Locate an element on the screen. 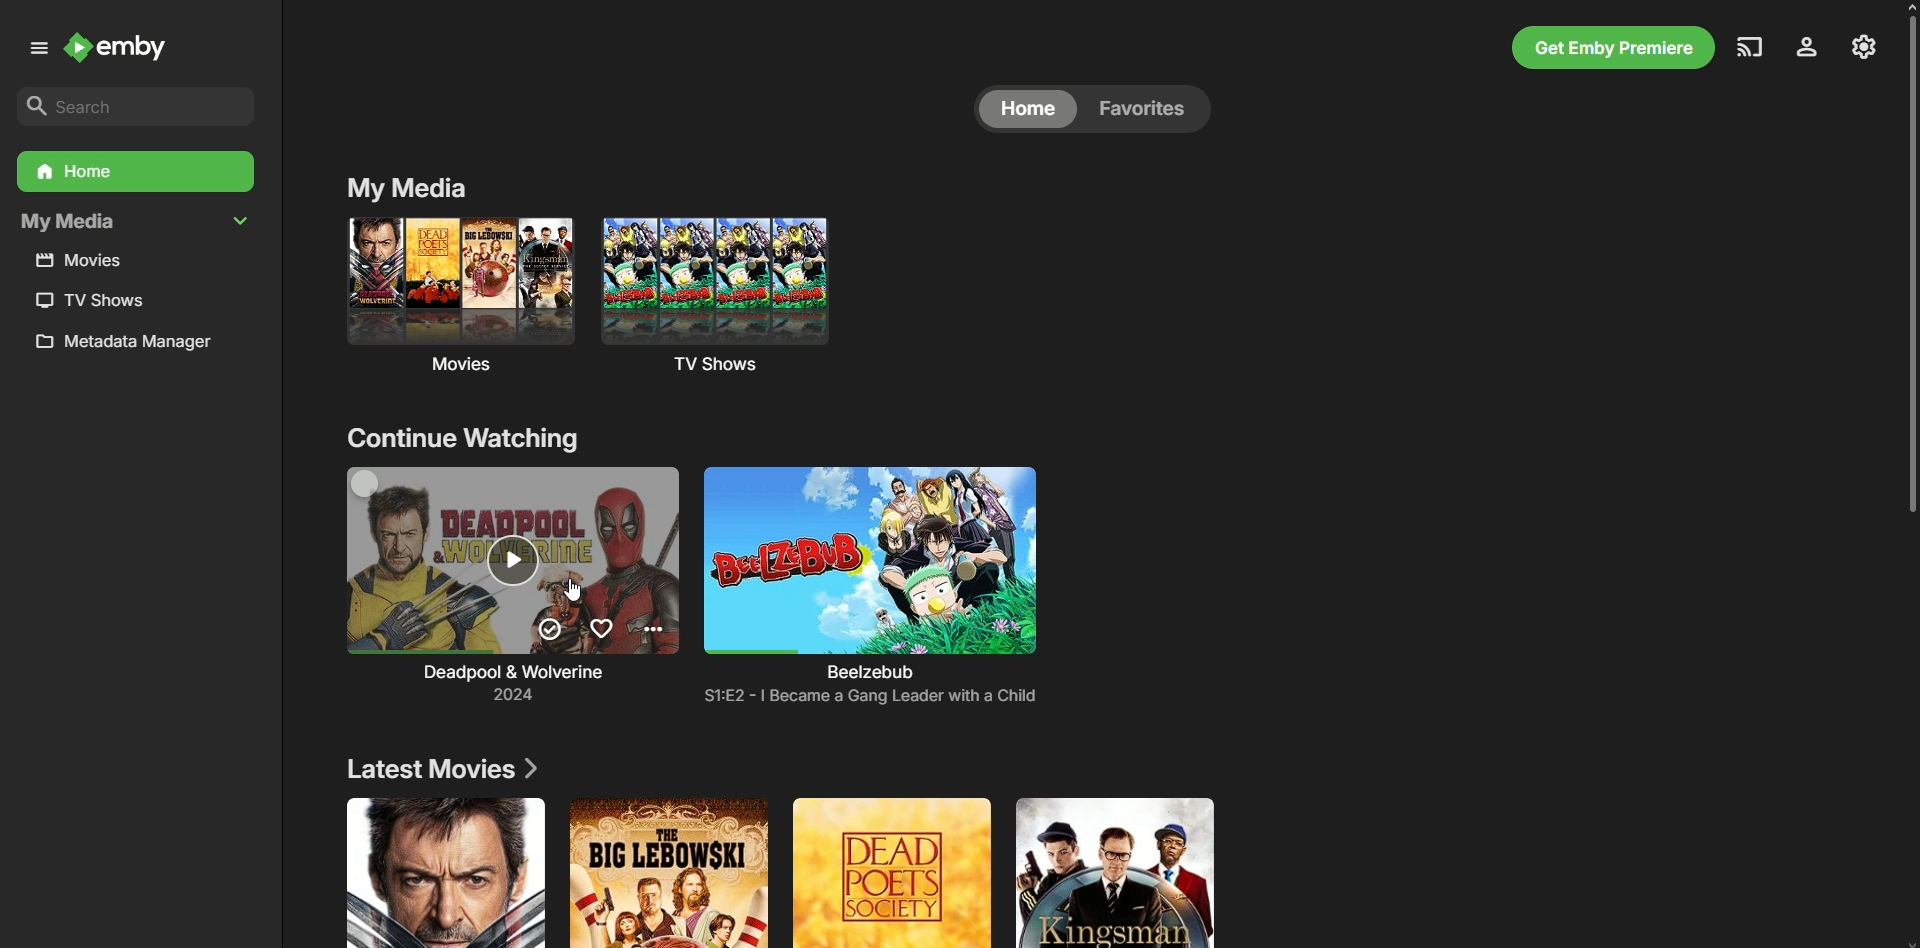  Movies is located at coordinates (454, 300).